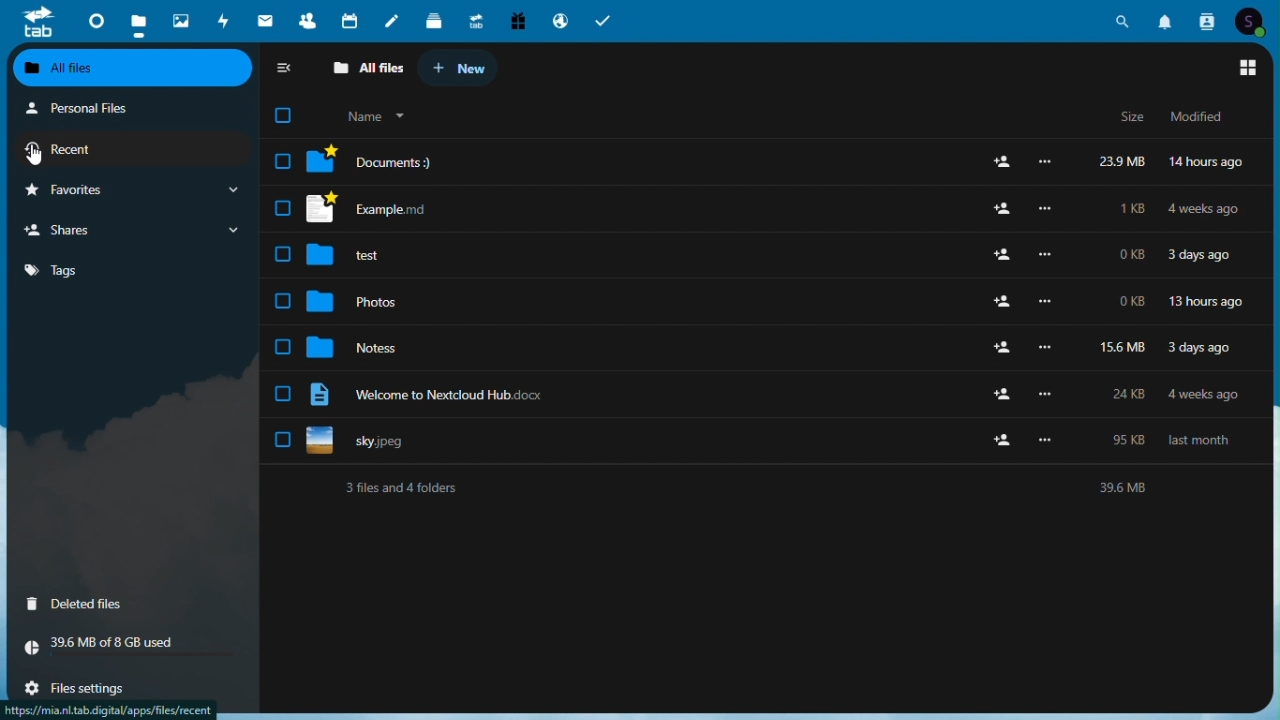 This screenshot has width=1280, height=720. Describe the element at coordinates (431, 393) in the screenshot. I see `welcome to nextcloud hub.docx` at that location.